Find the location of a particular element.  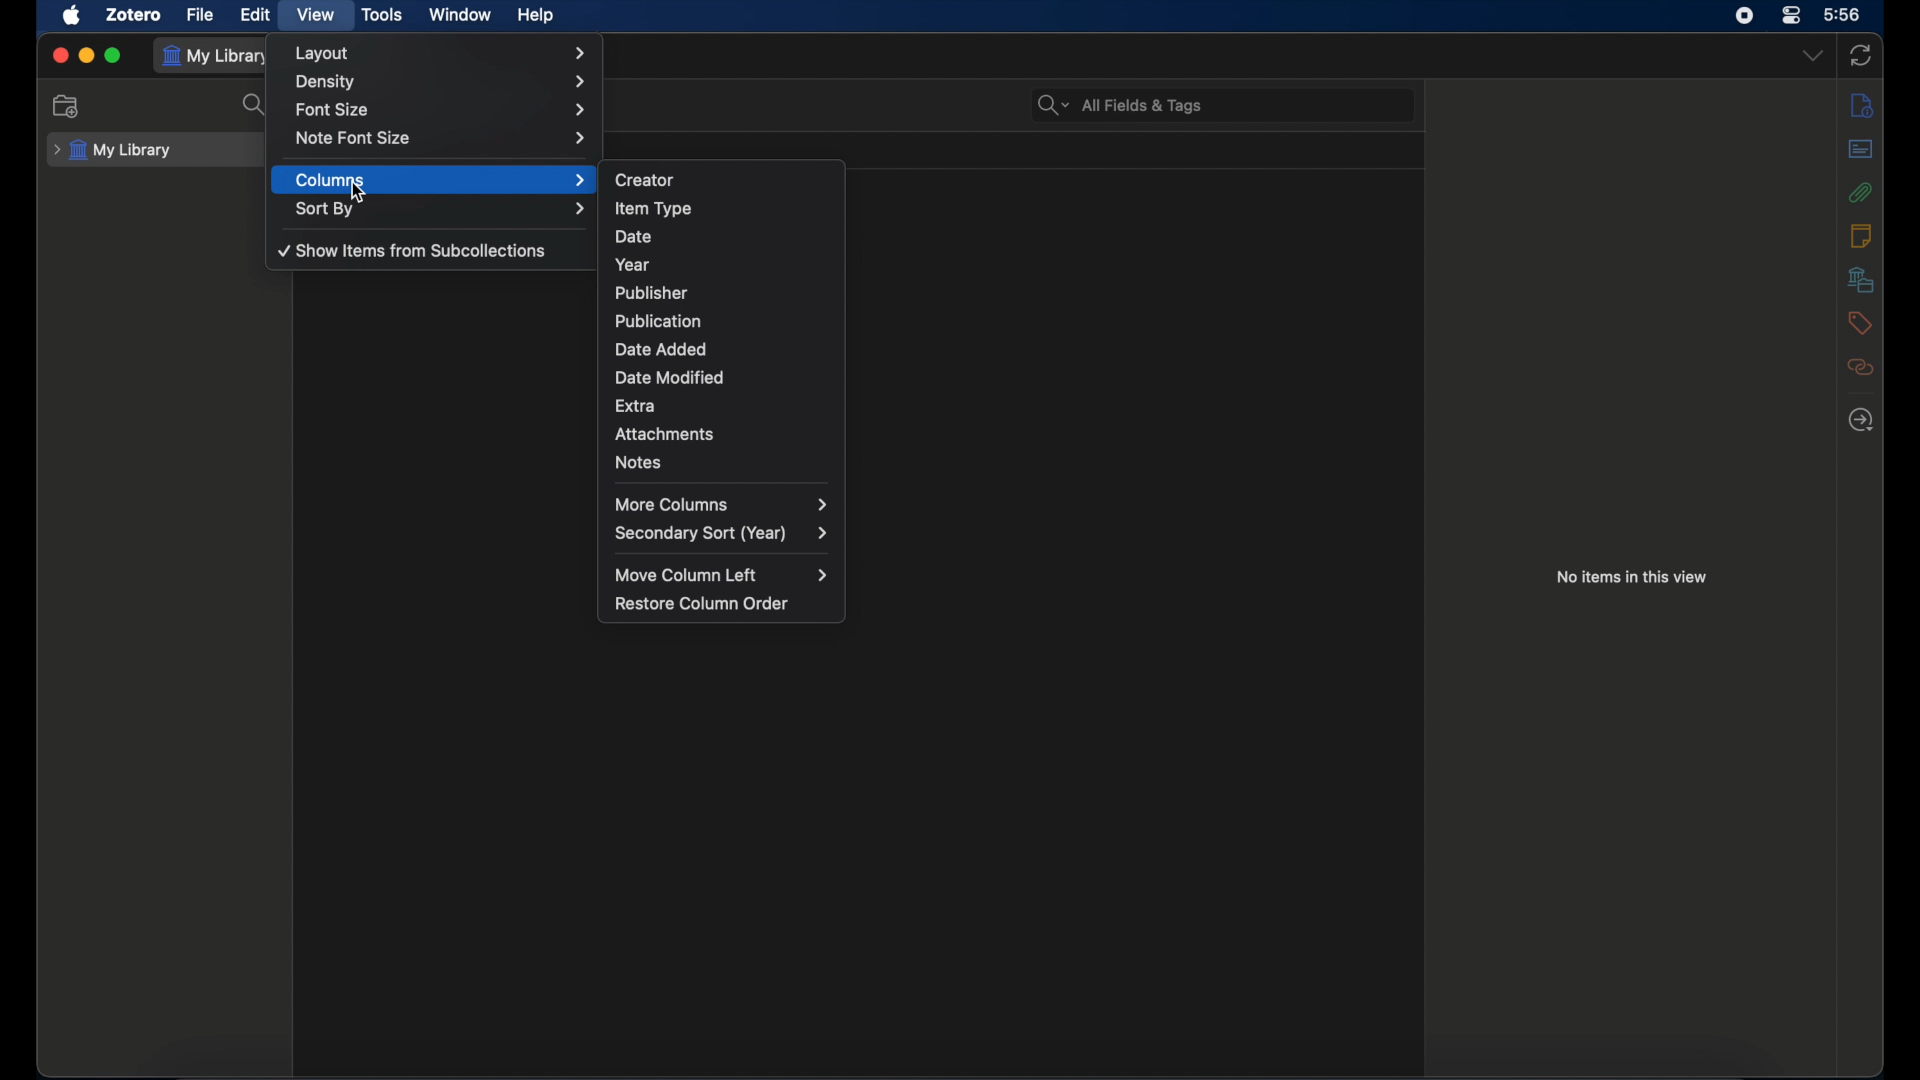

screen recorder  is located at coordinates (1744, 15).